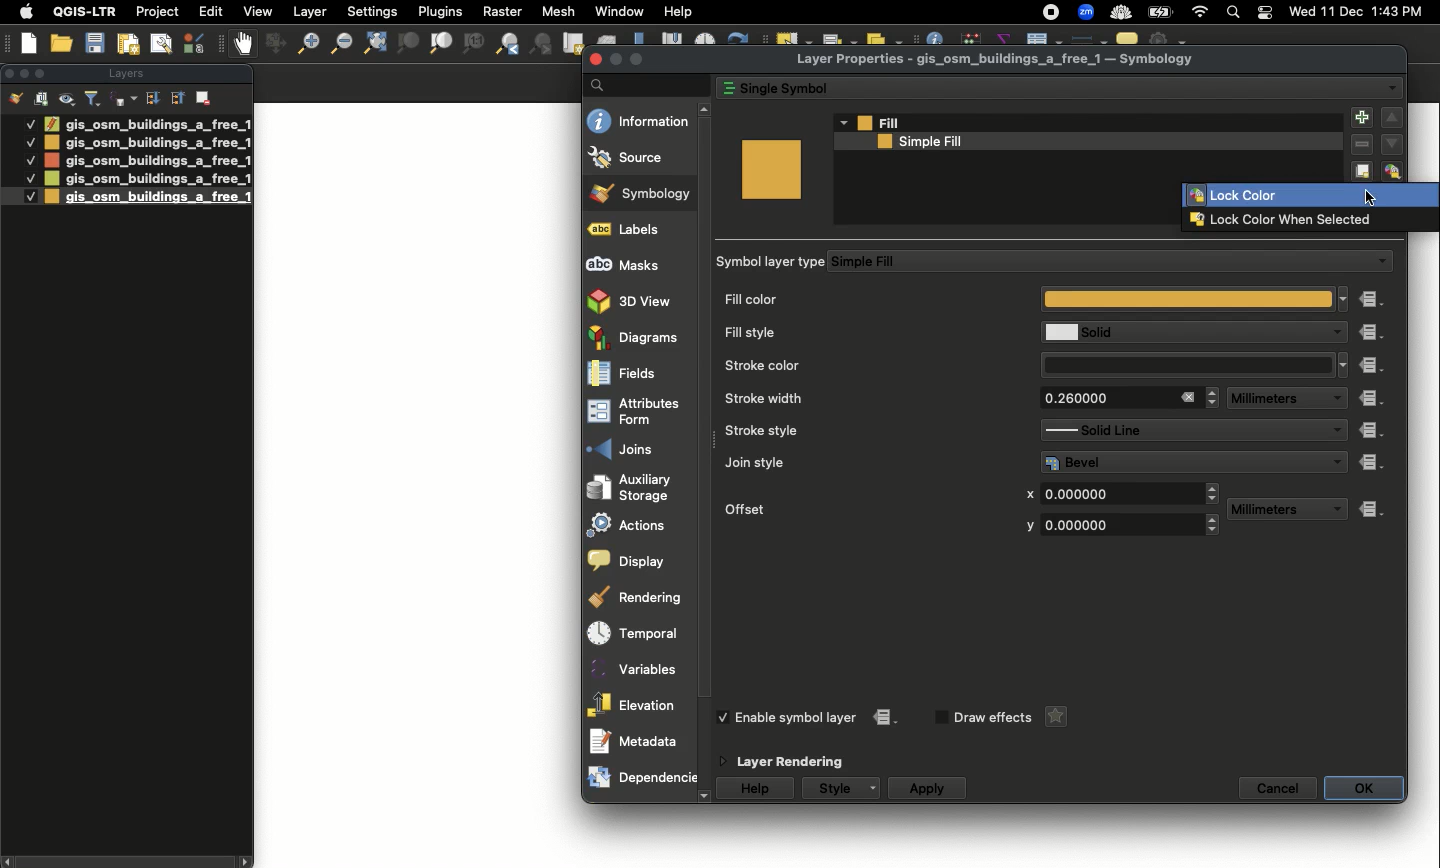 The image size is (1440, 868). What do you see at coordinates (1363, 169) in the screenshot?
I see `Duplicate ` at bounding box center [1363, 169].